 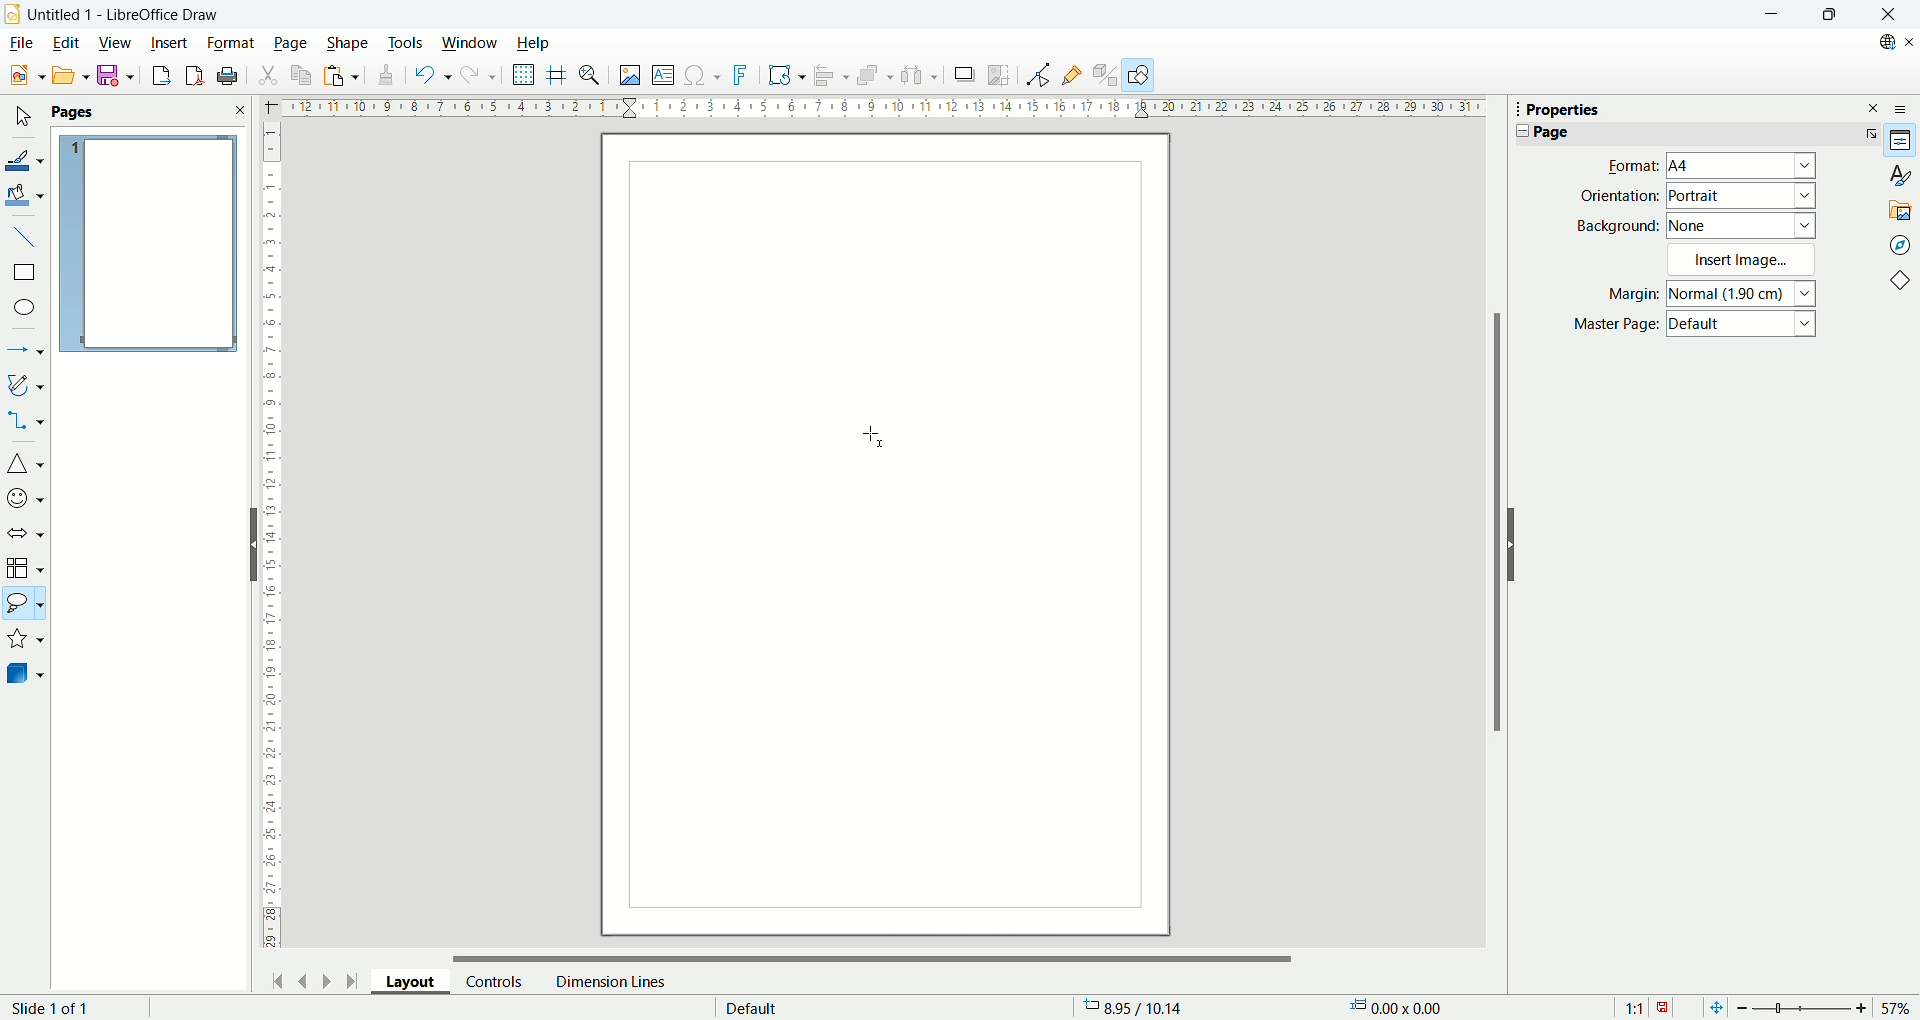 What do you see at coordinates (55, 1008) in the screenshot?
I see `slide number` at bounding box center [55, 1008].